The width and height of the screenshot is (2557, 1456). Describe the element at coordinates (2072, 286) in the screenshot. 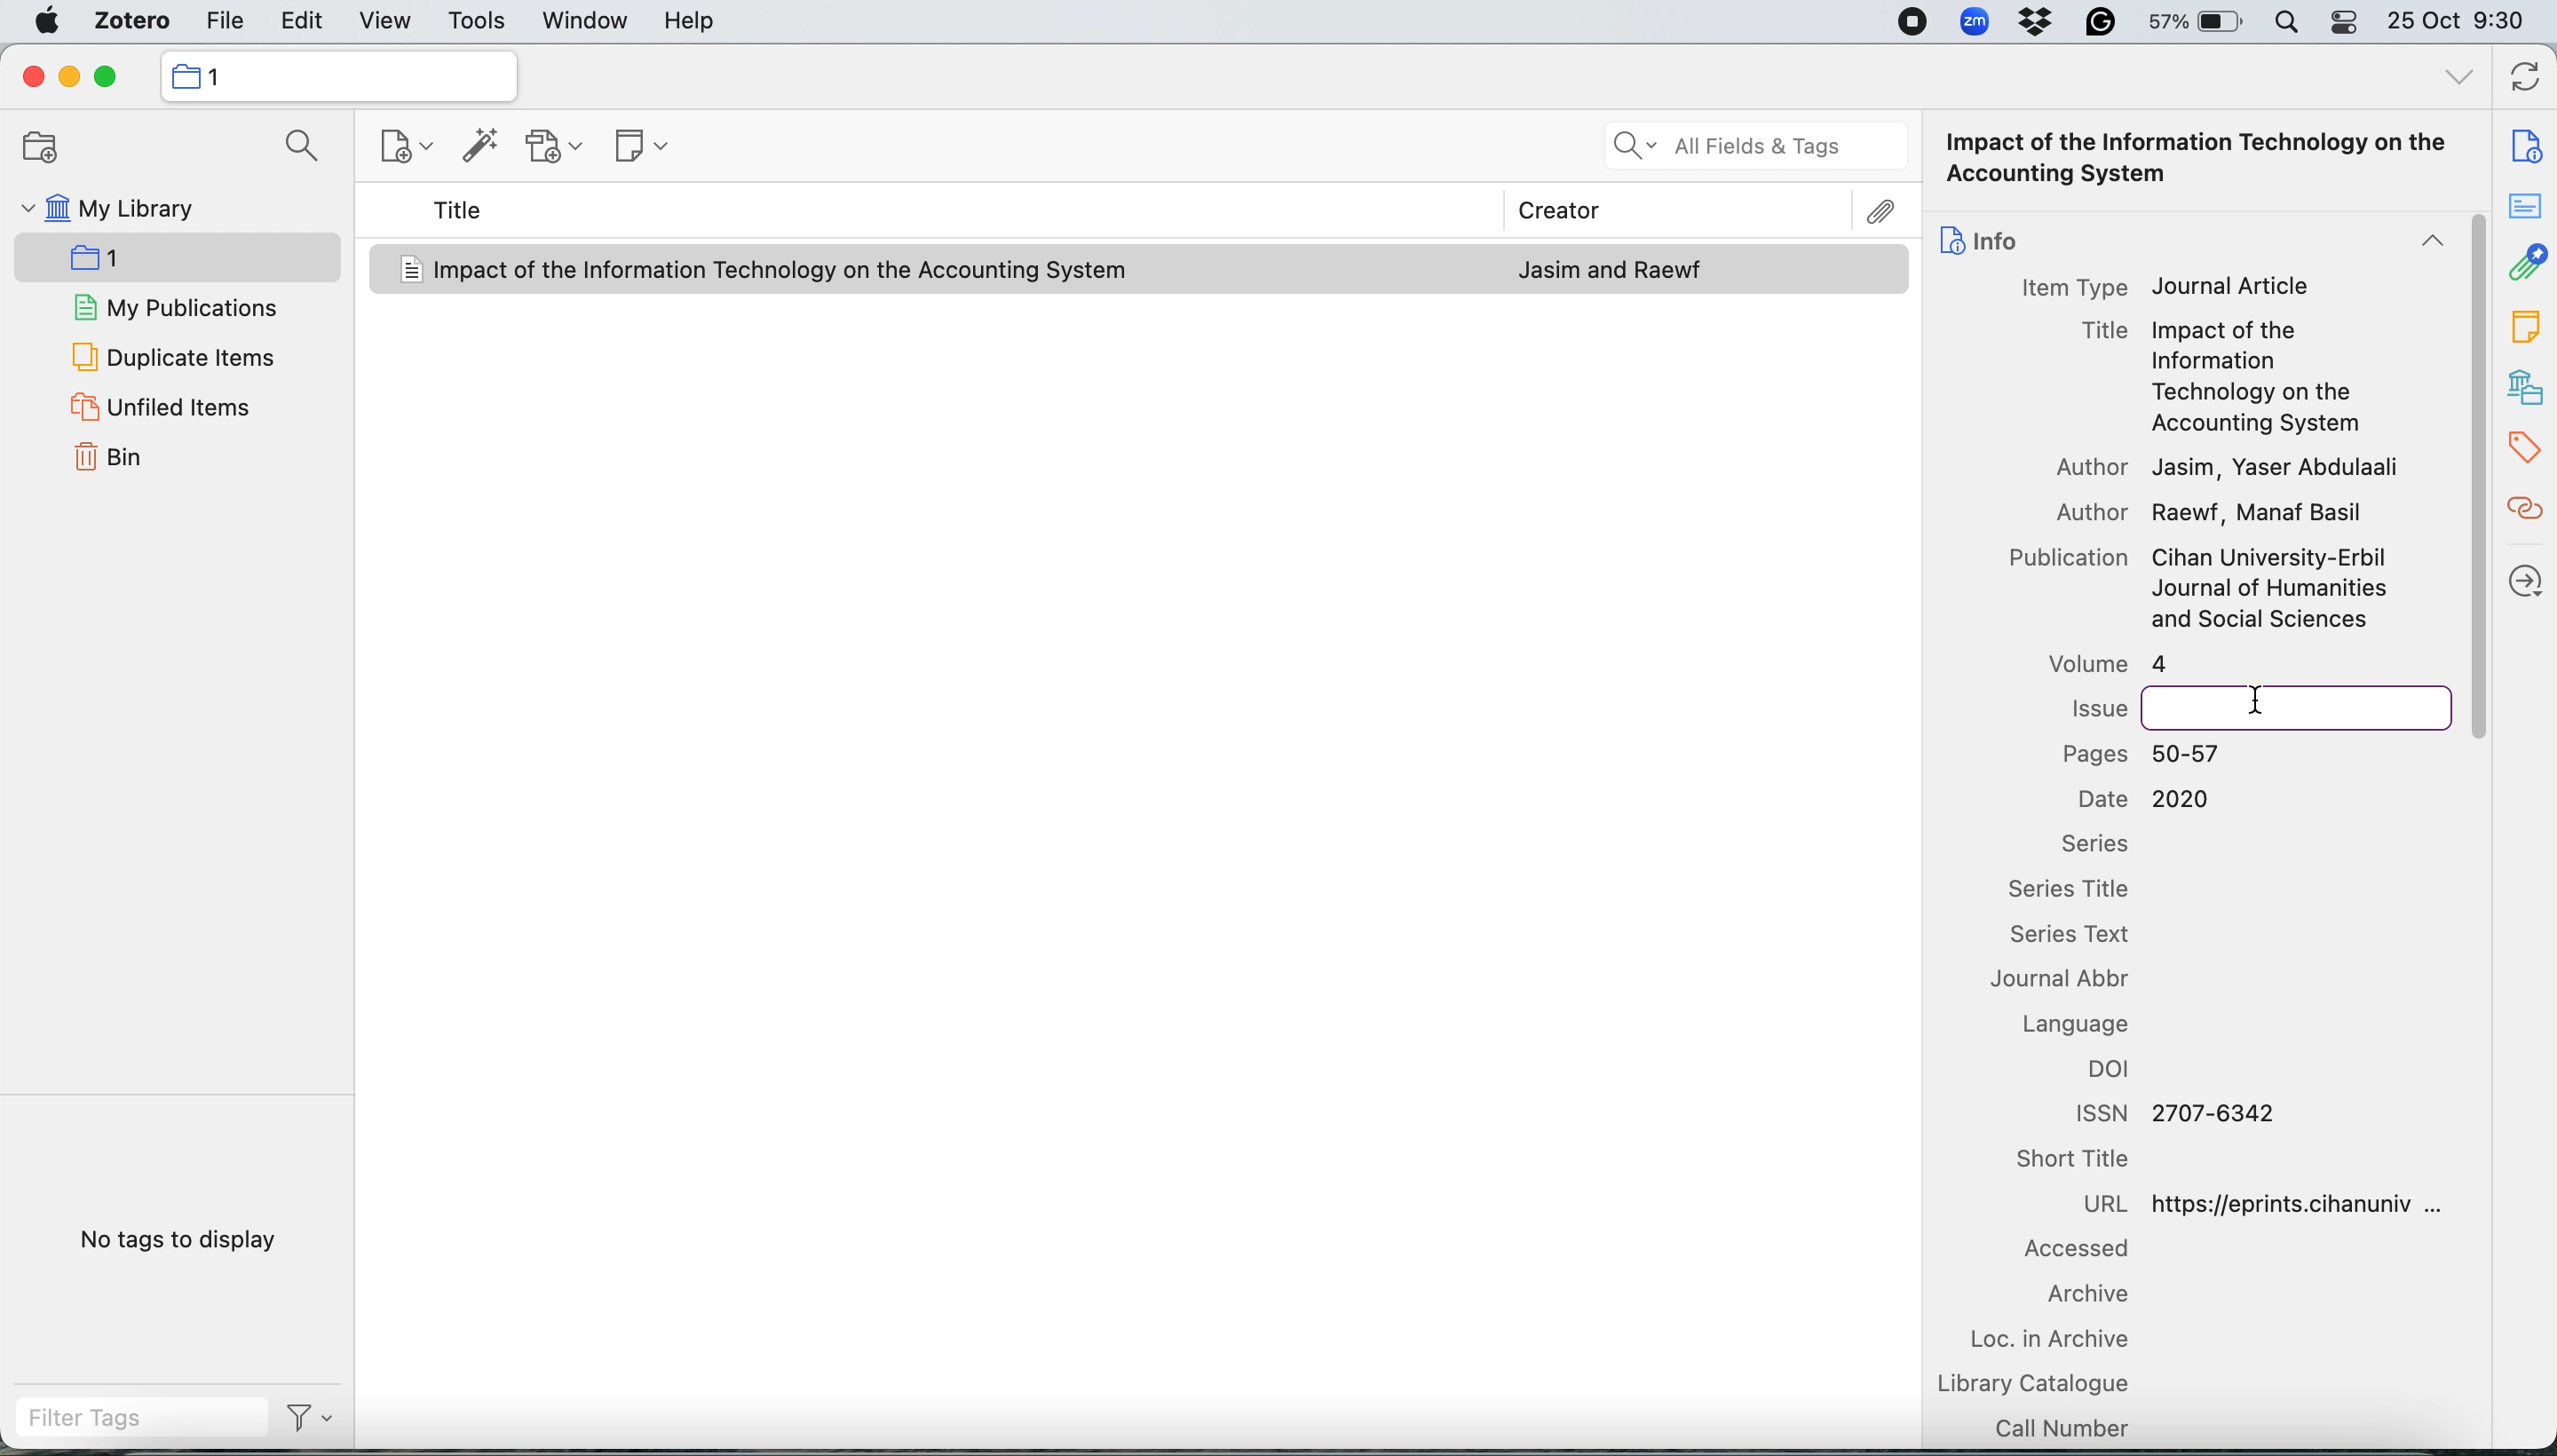

I see `item type ` at that location.